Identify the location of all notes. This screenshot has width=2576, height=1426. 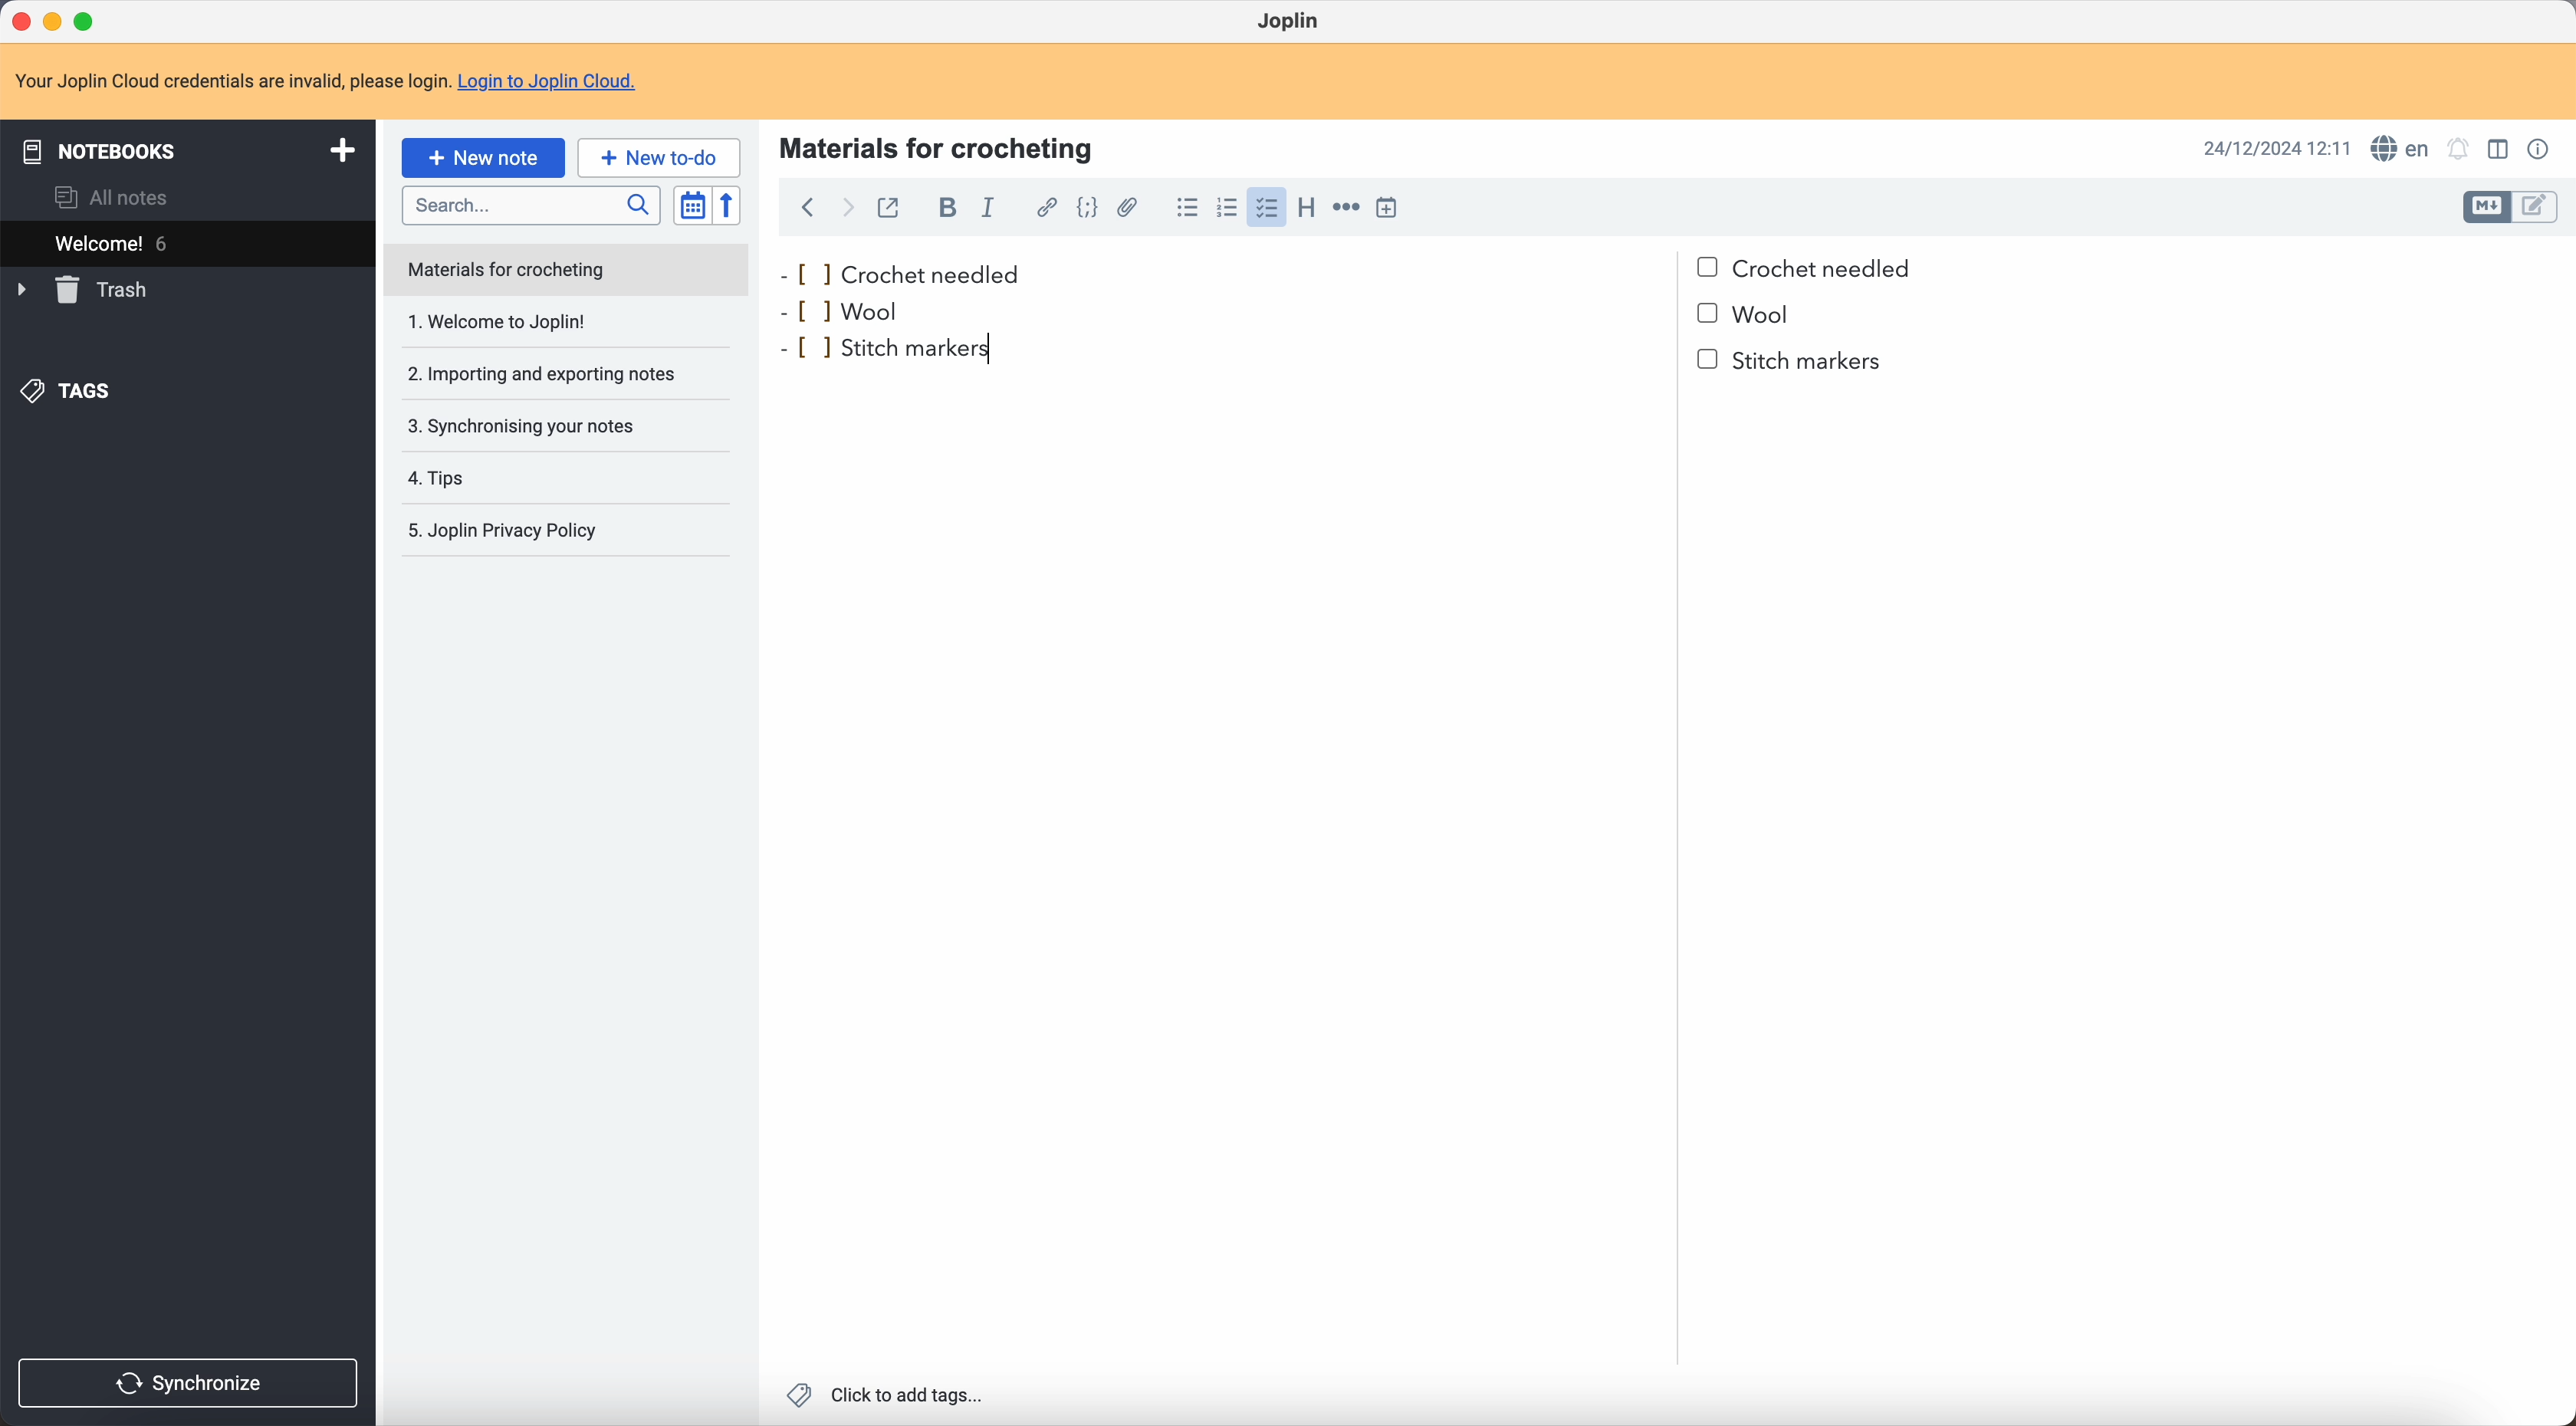
(118, 197).